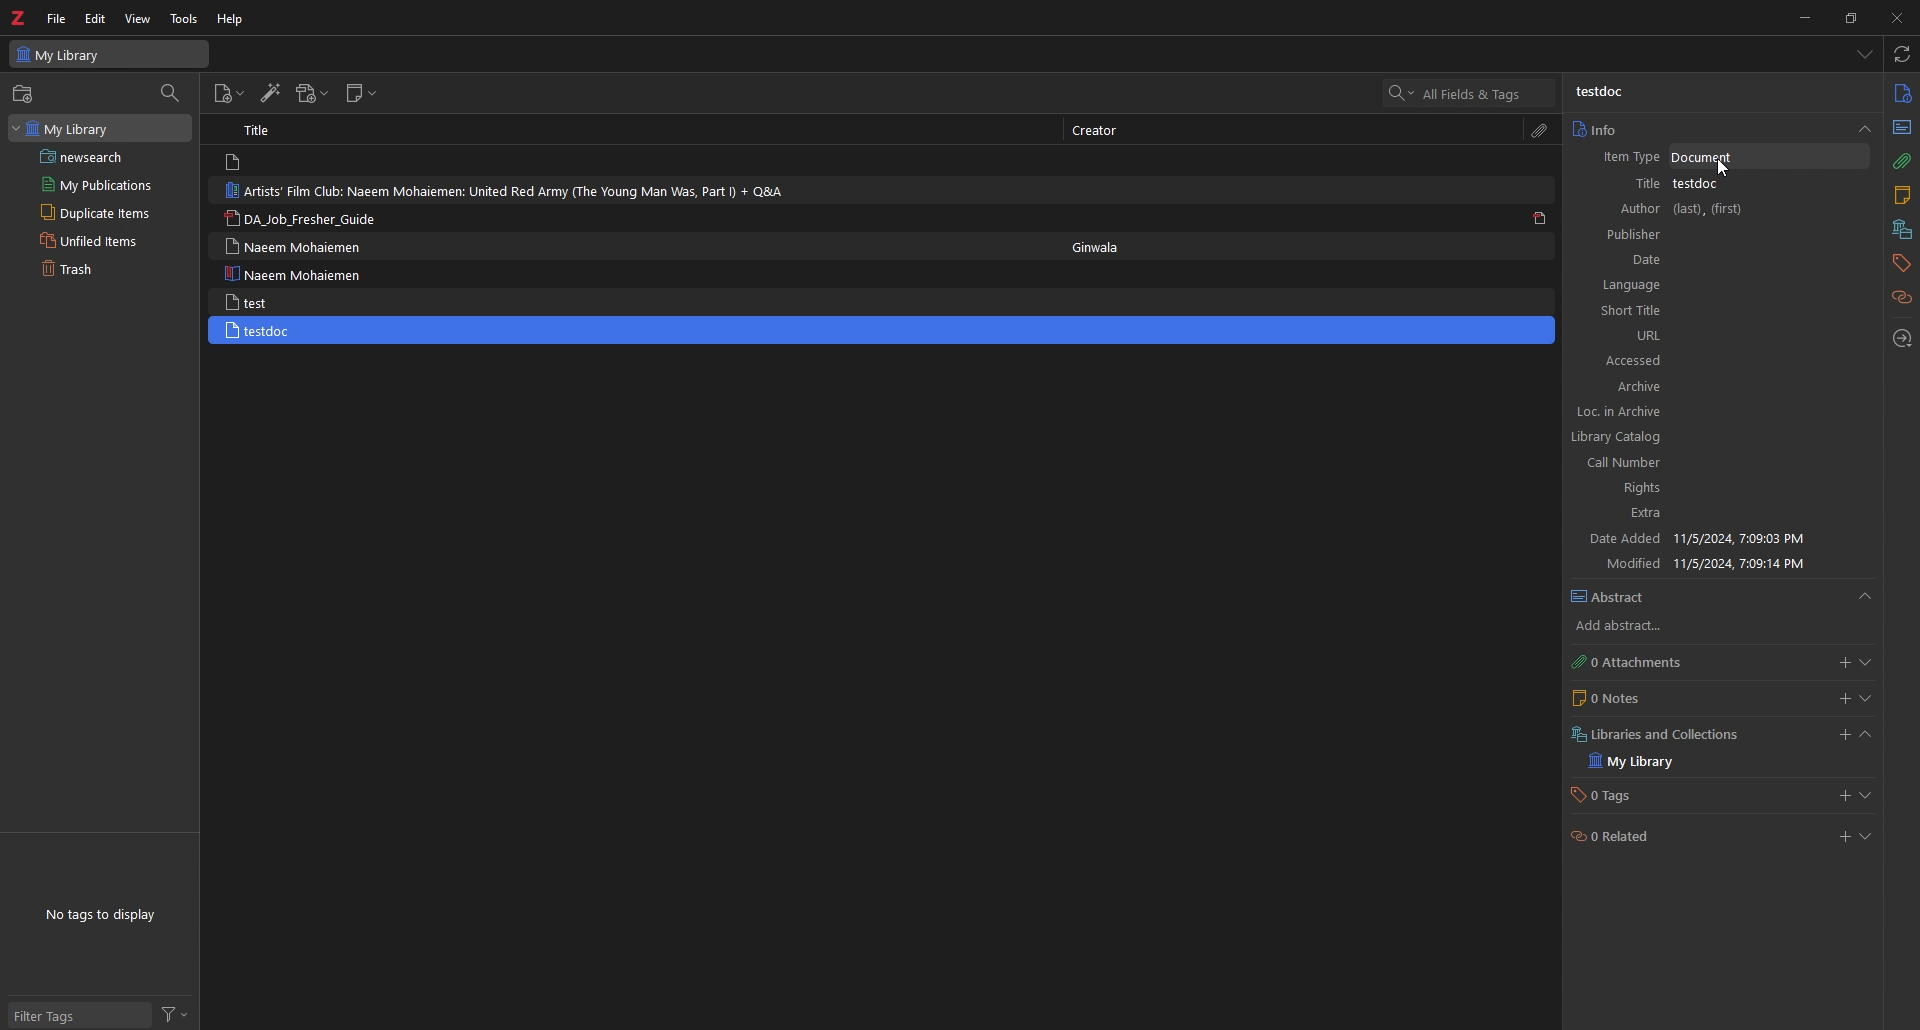  Describe the element at coordinates (304, 218) in the screenshot. I see `DA_Job_Fresher_Guide` at that location.